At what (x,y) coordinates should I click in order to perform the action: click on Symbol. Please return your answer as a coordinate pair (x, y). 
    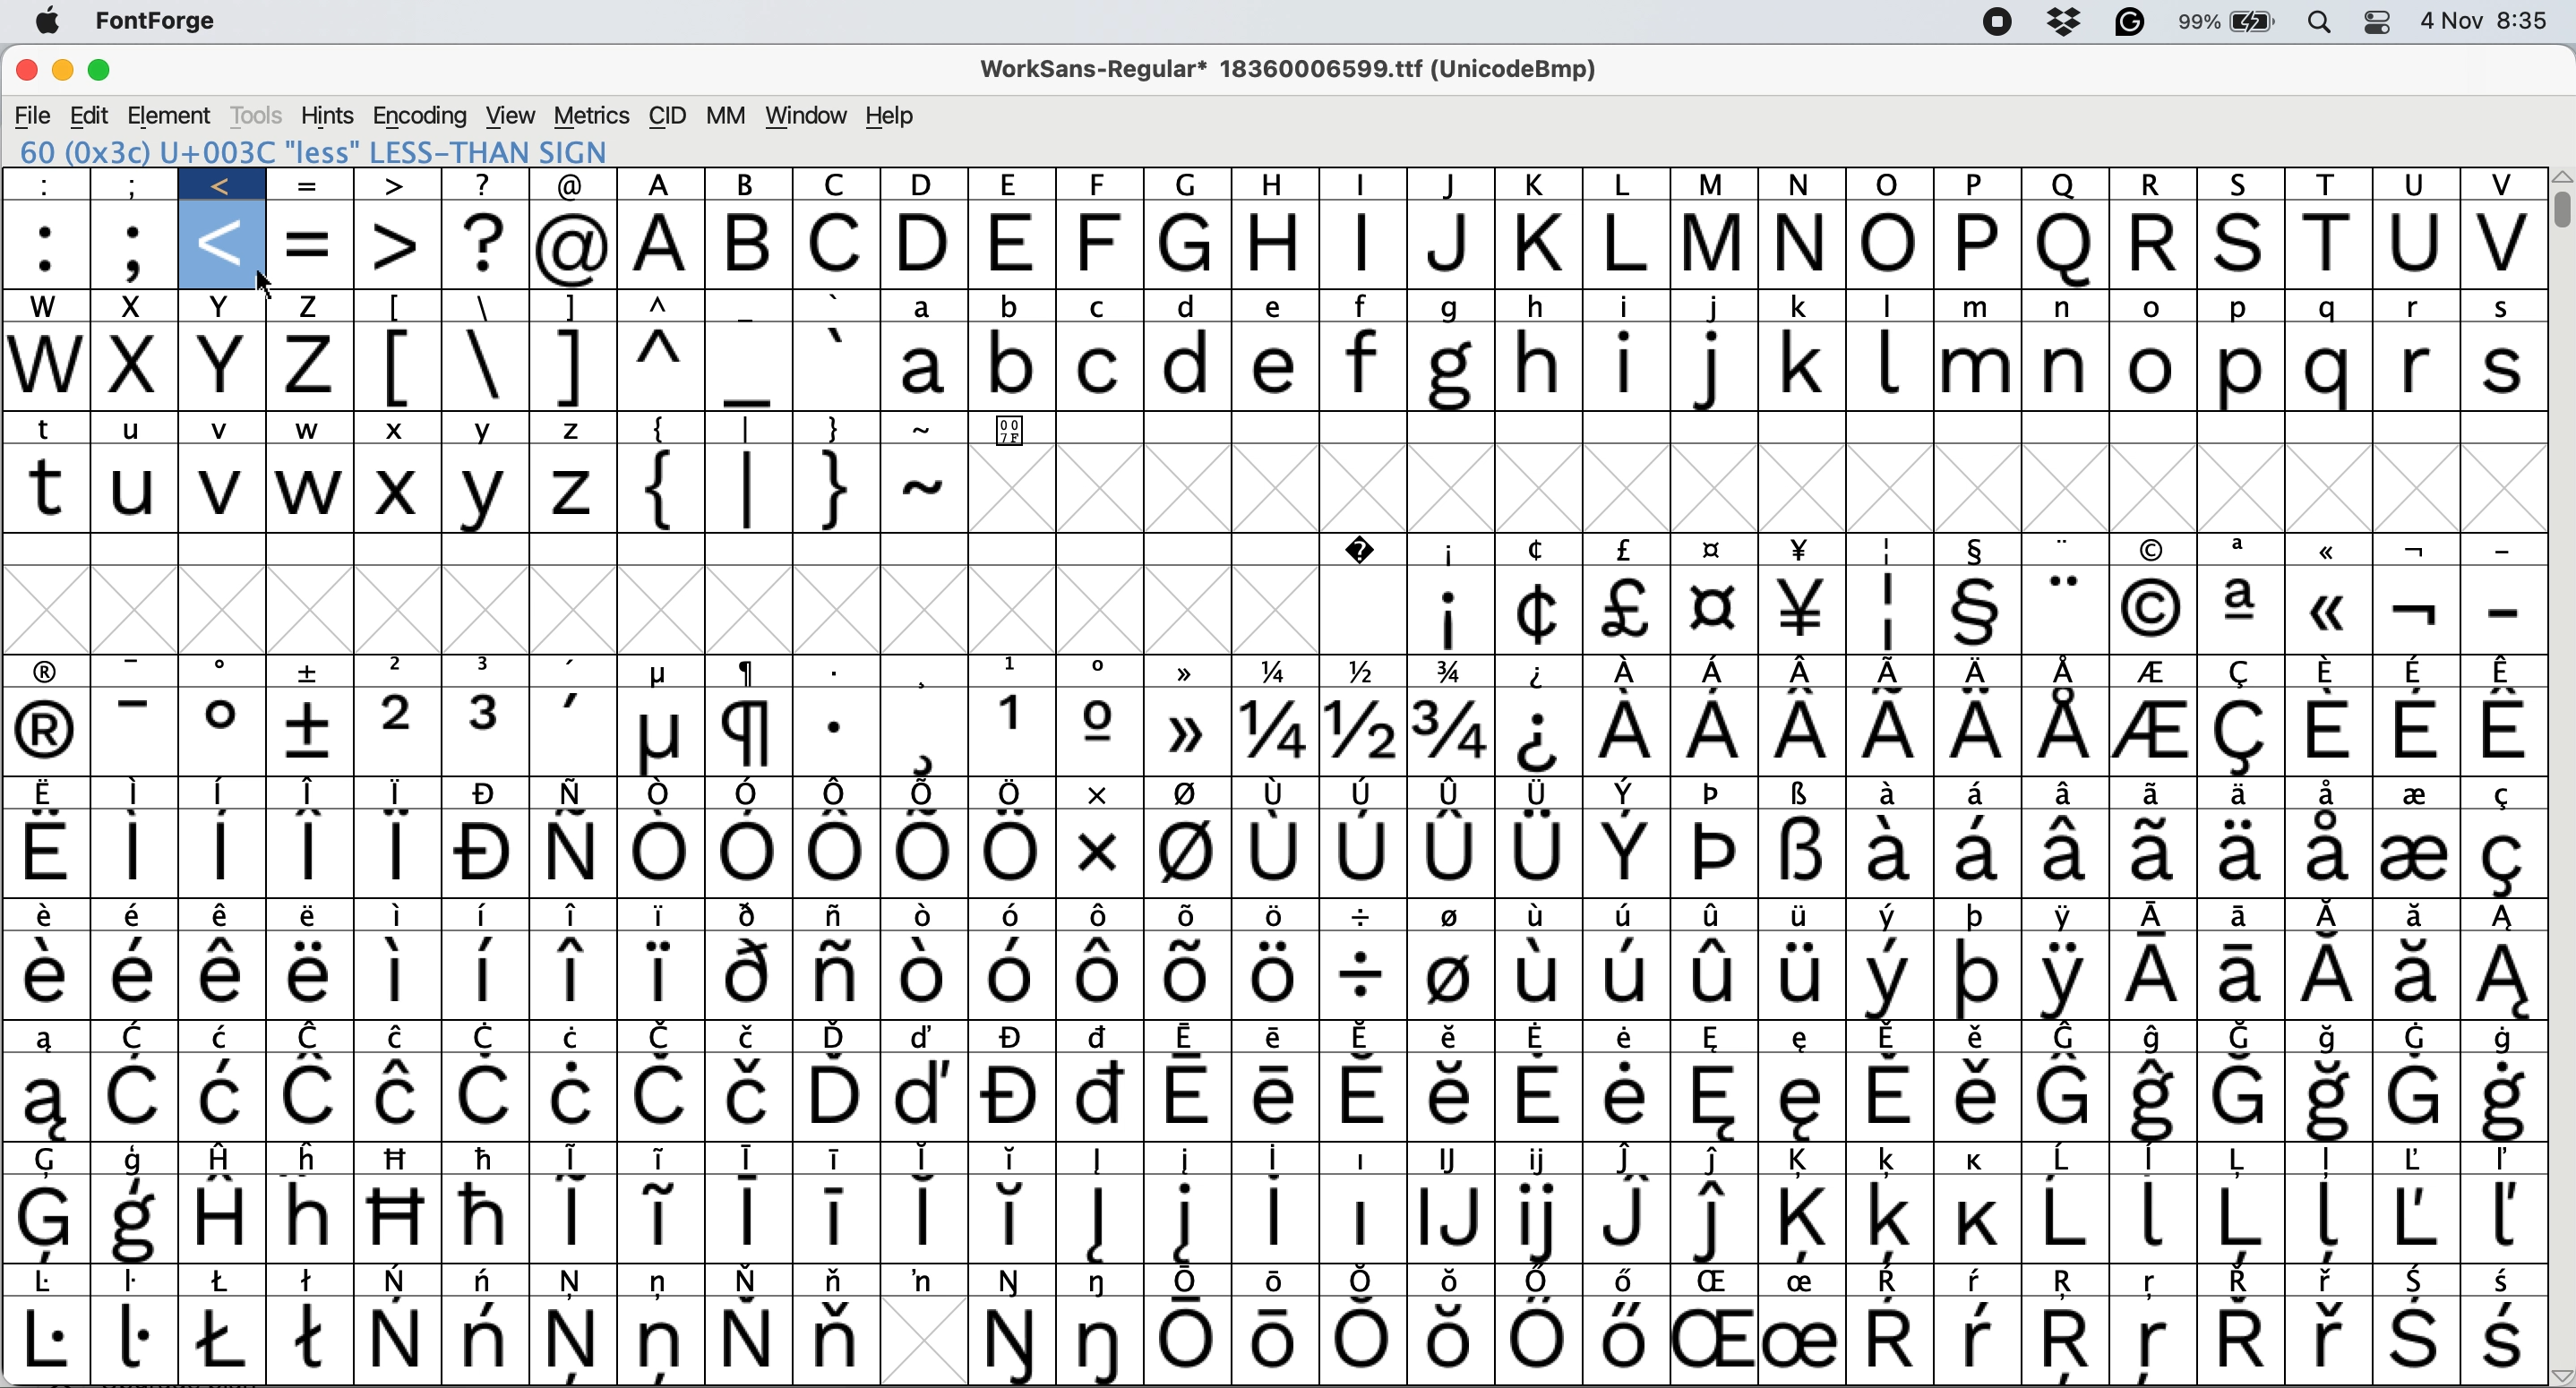
    Looking at the image, I should click on (2153, 1346).